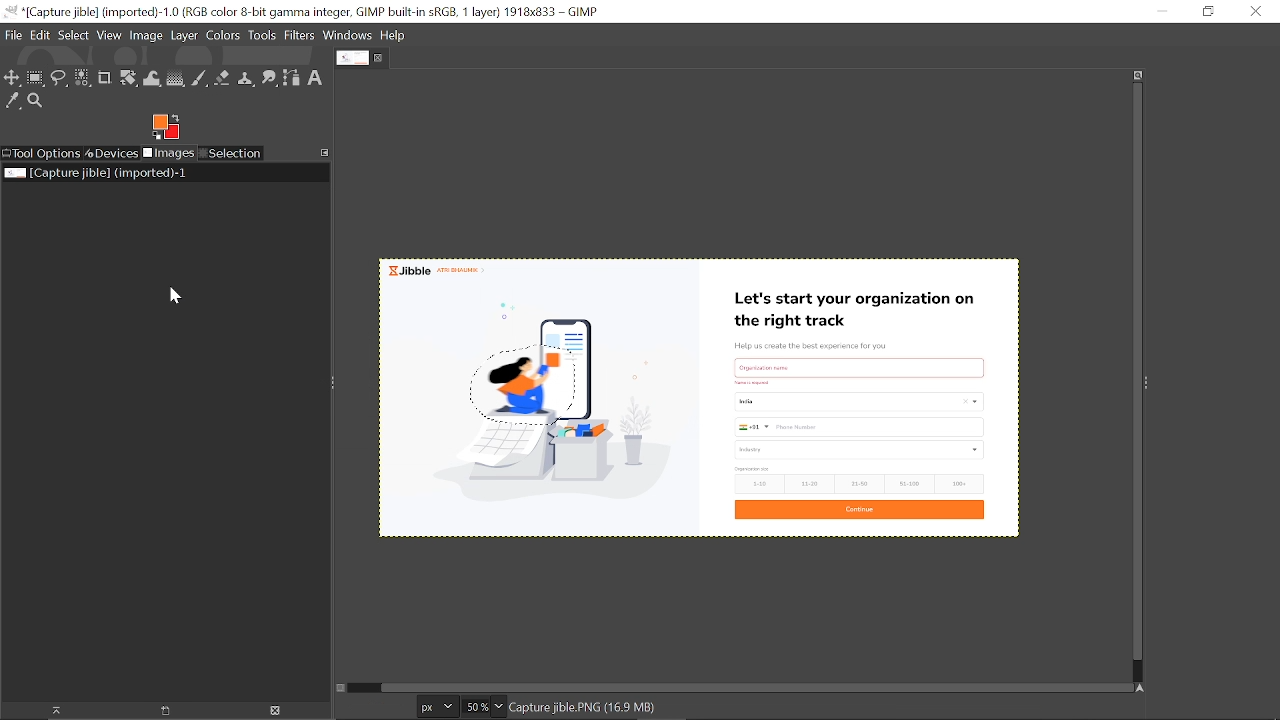  I want to click on Colors, so click(222, 37).